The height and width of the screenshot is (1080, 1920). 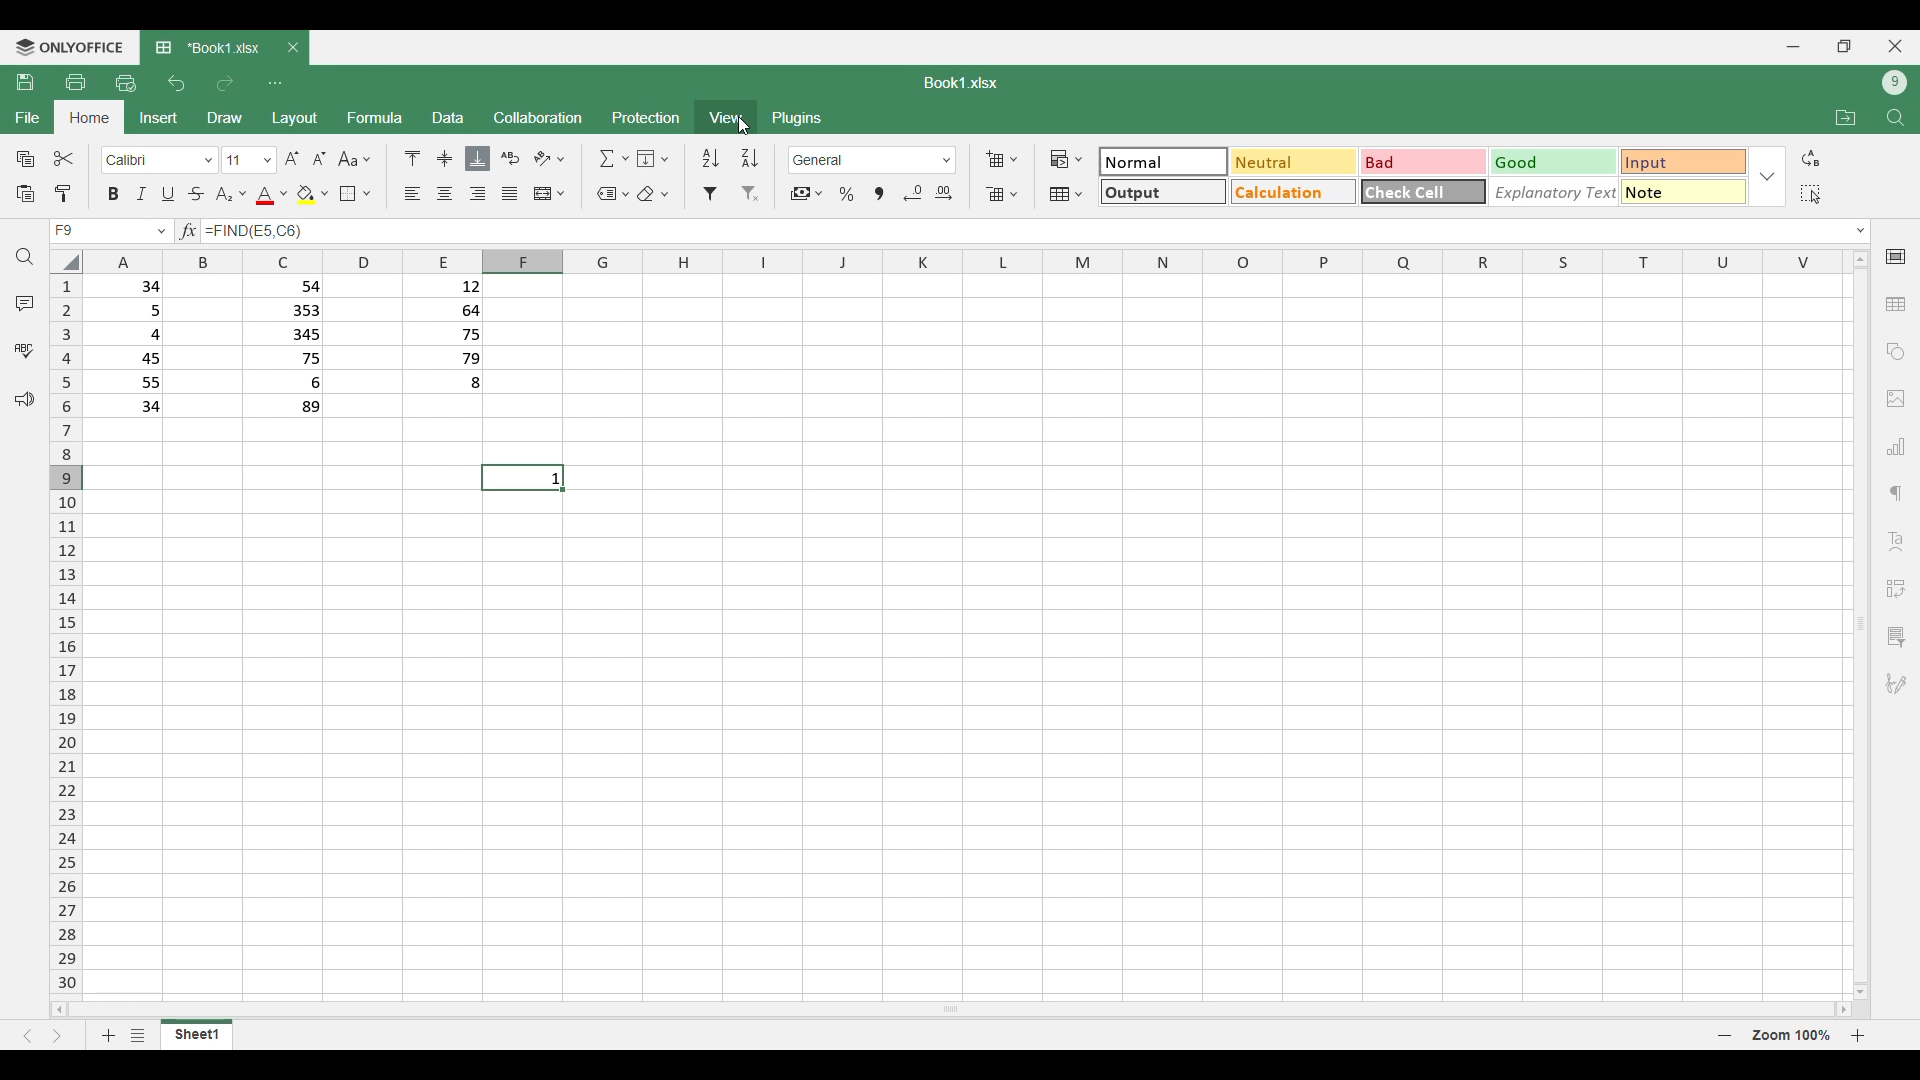 What do you see at coordinates (1859, 619) in the screenshot?
I see `Vertical slide bar` at bounding box center [1859, 619].